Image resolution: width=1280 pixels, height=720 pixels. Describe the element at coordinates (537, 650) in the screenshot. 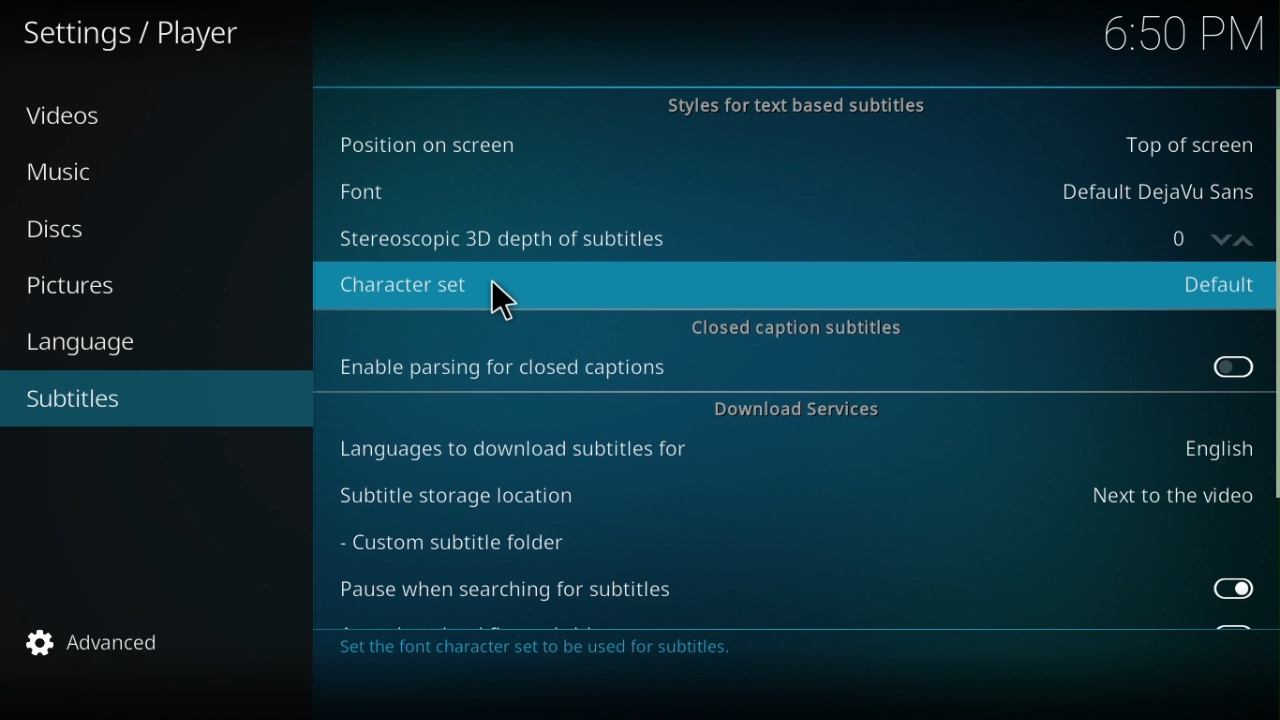

I see `Set the font character set to be used for subtitles` at that location.